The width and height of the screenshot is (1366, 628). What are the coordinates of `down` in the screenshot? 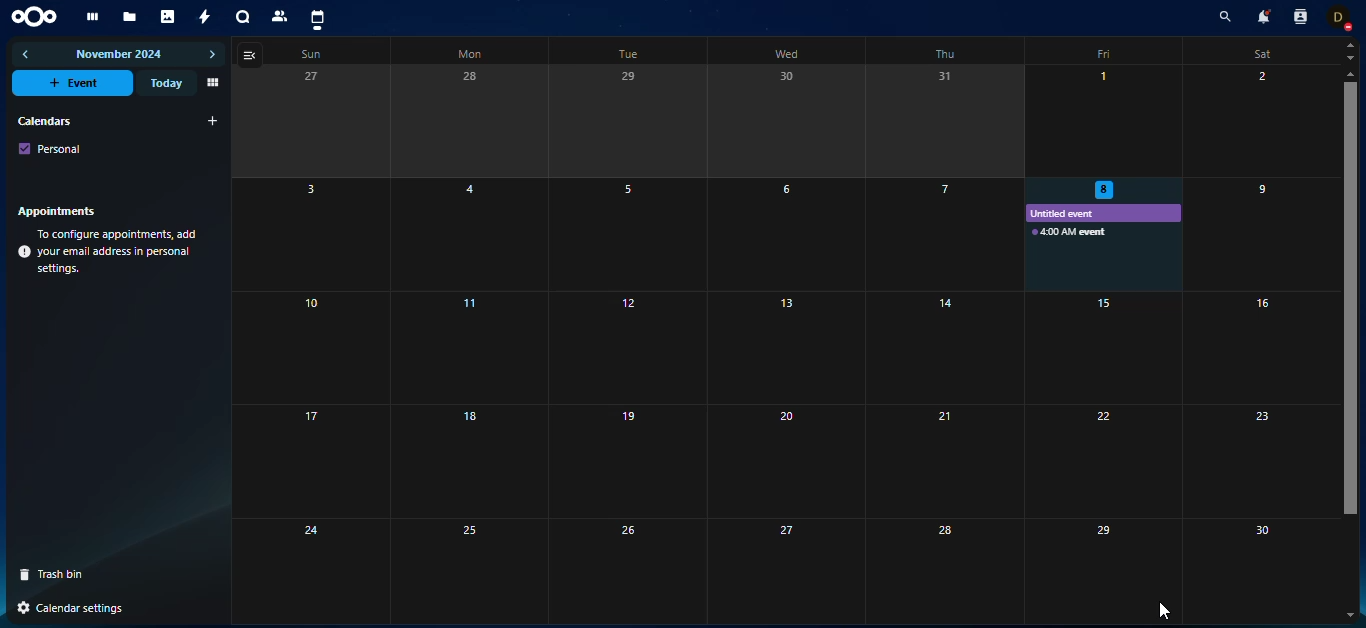 It's located at (1350, 612).